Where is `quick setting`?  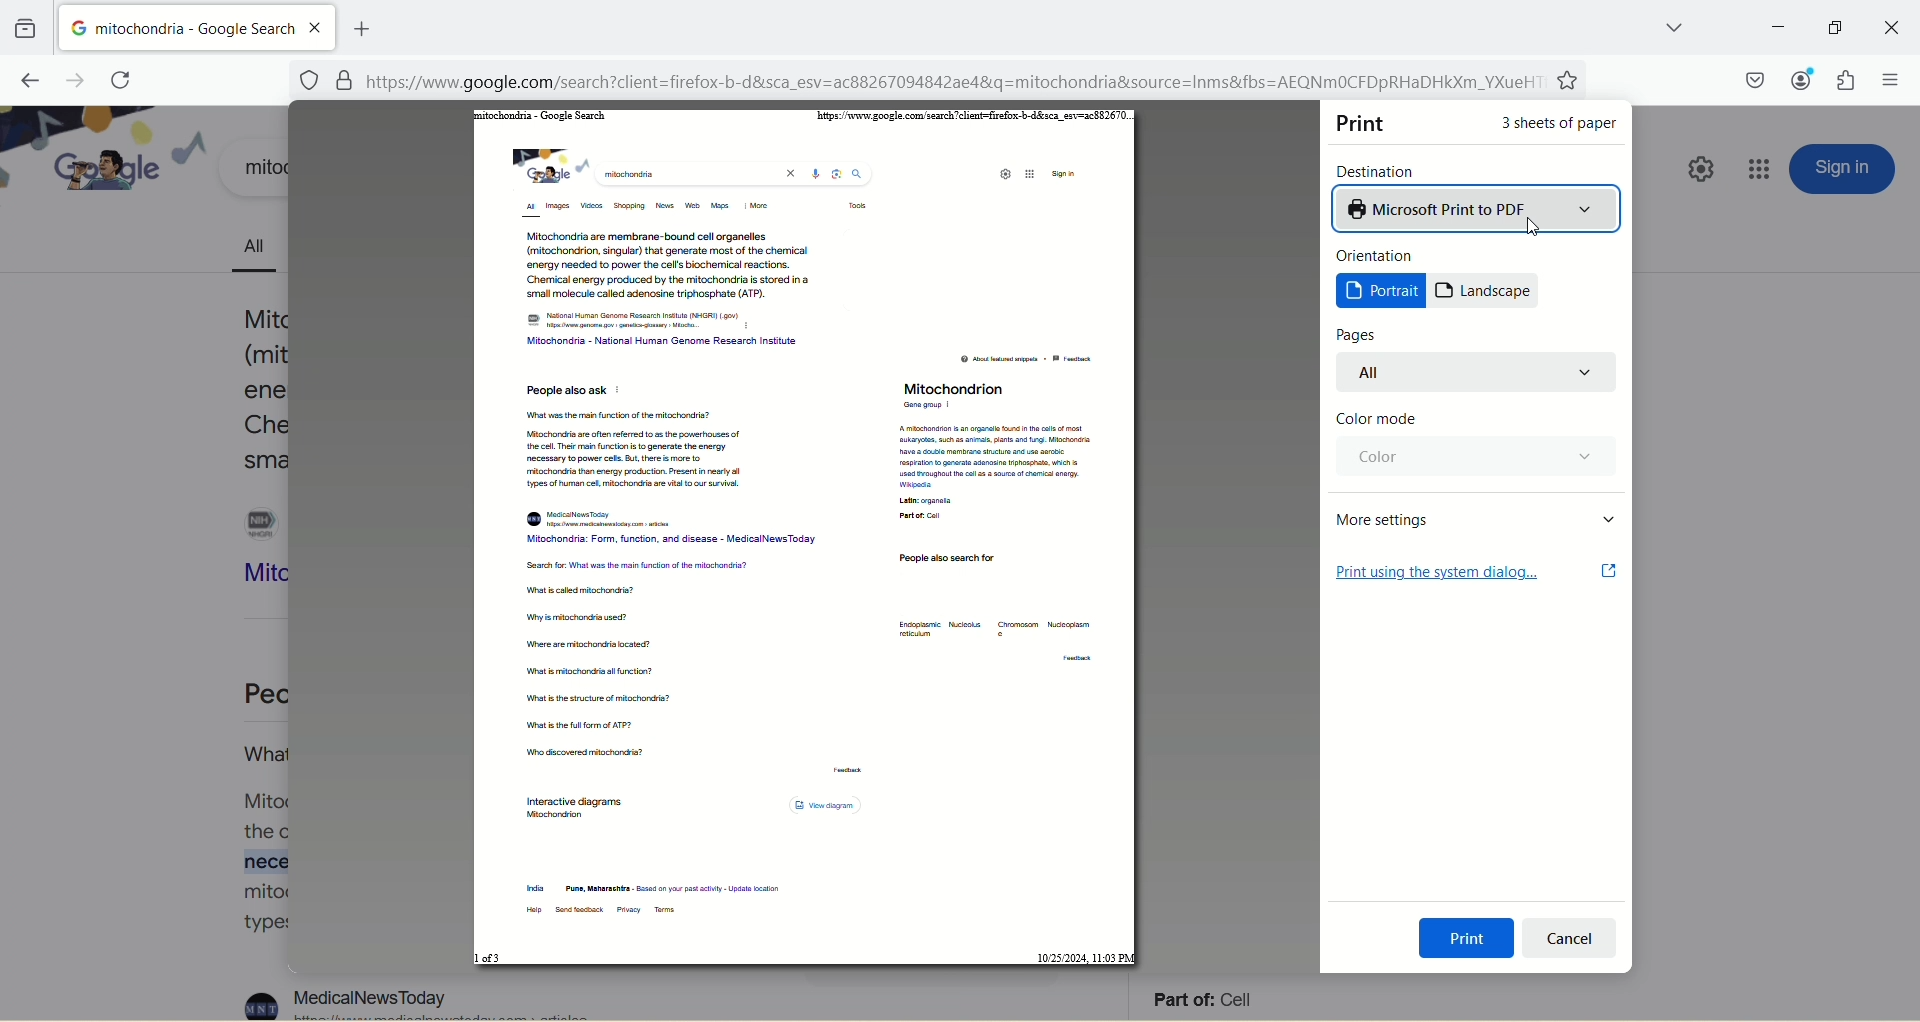
quick setting is located at coordinates (1696, 173).